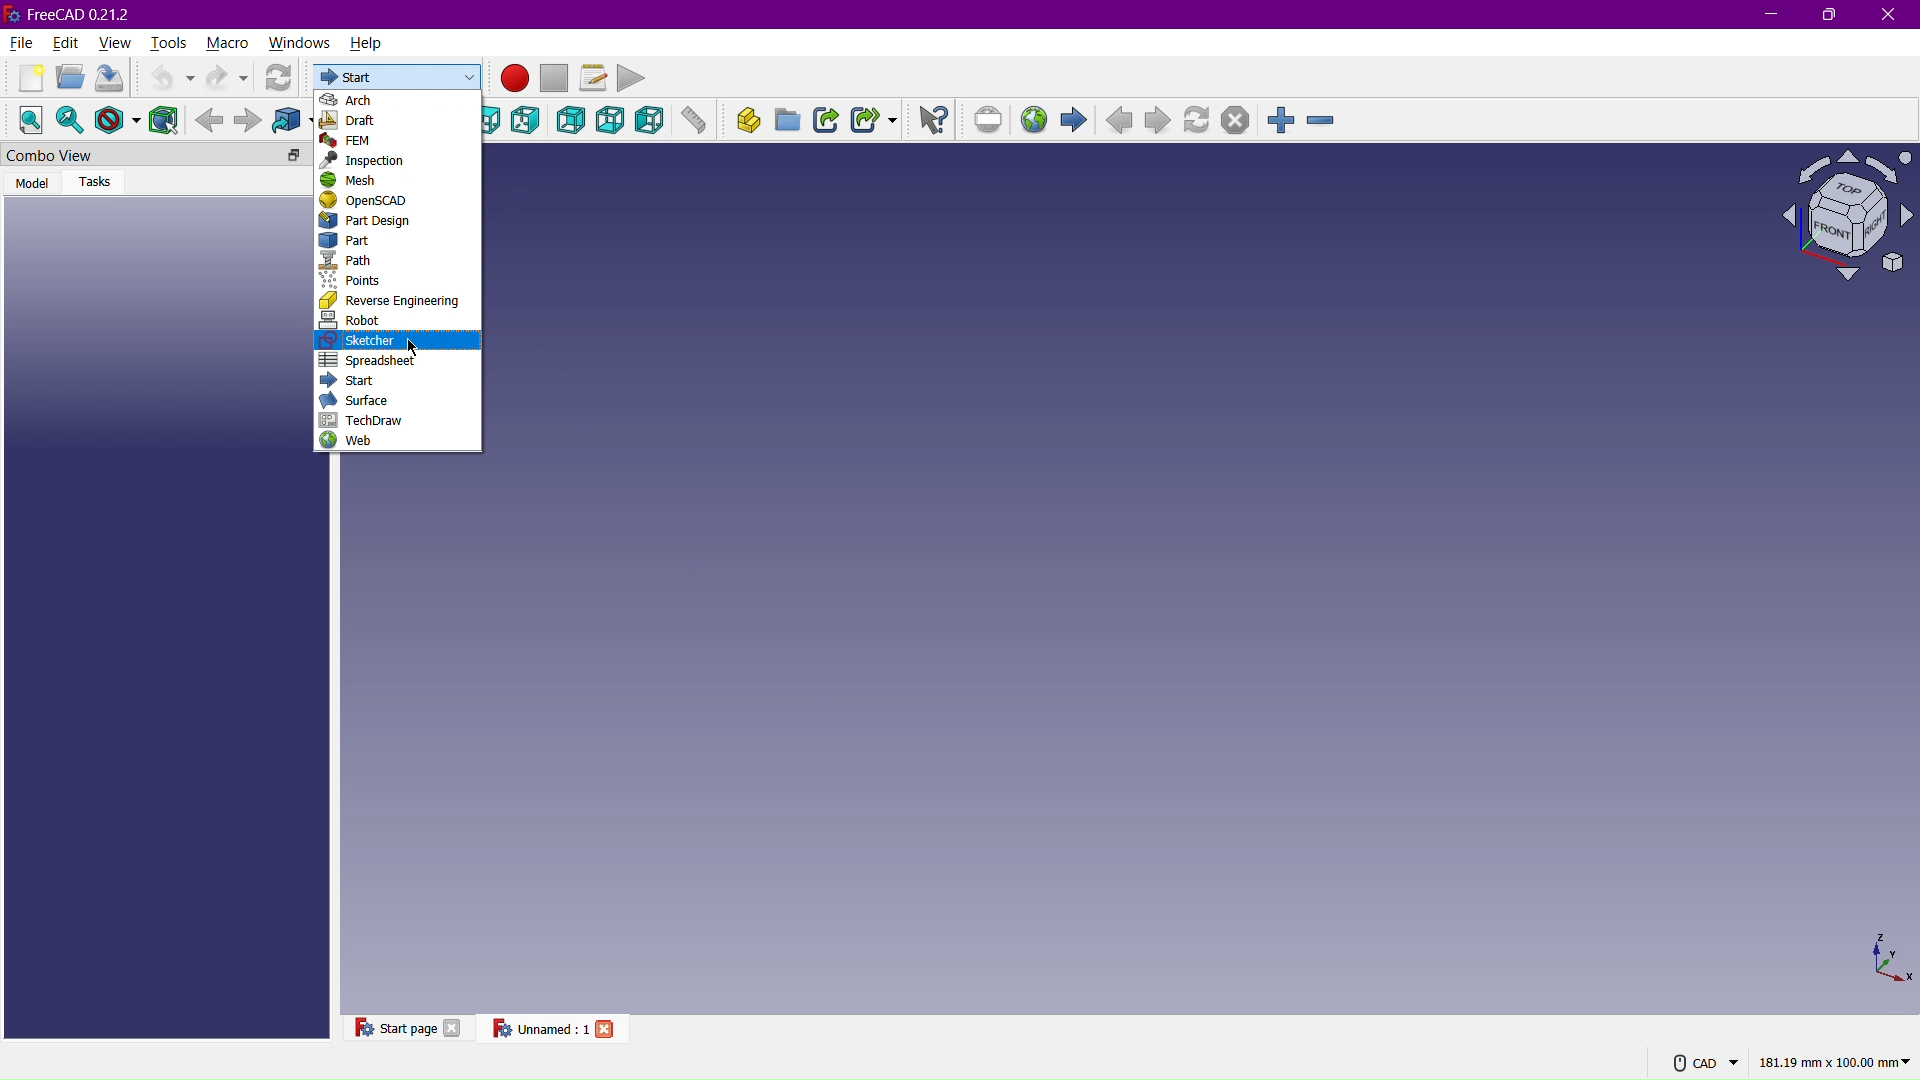 The height and width of the screenshot is (1080, 1920). What do you see at coordinates (930, 118) in the screenshot?
I see `What's This?` at bounding box center [930, 118].